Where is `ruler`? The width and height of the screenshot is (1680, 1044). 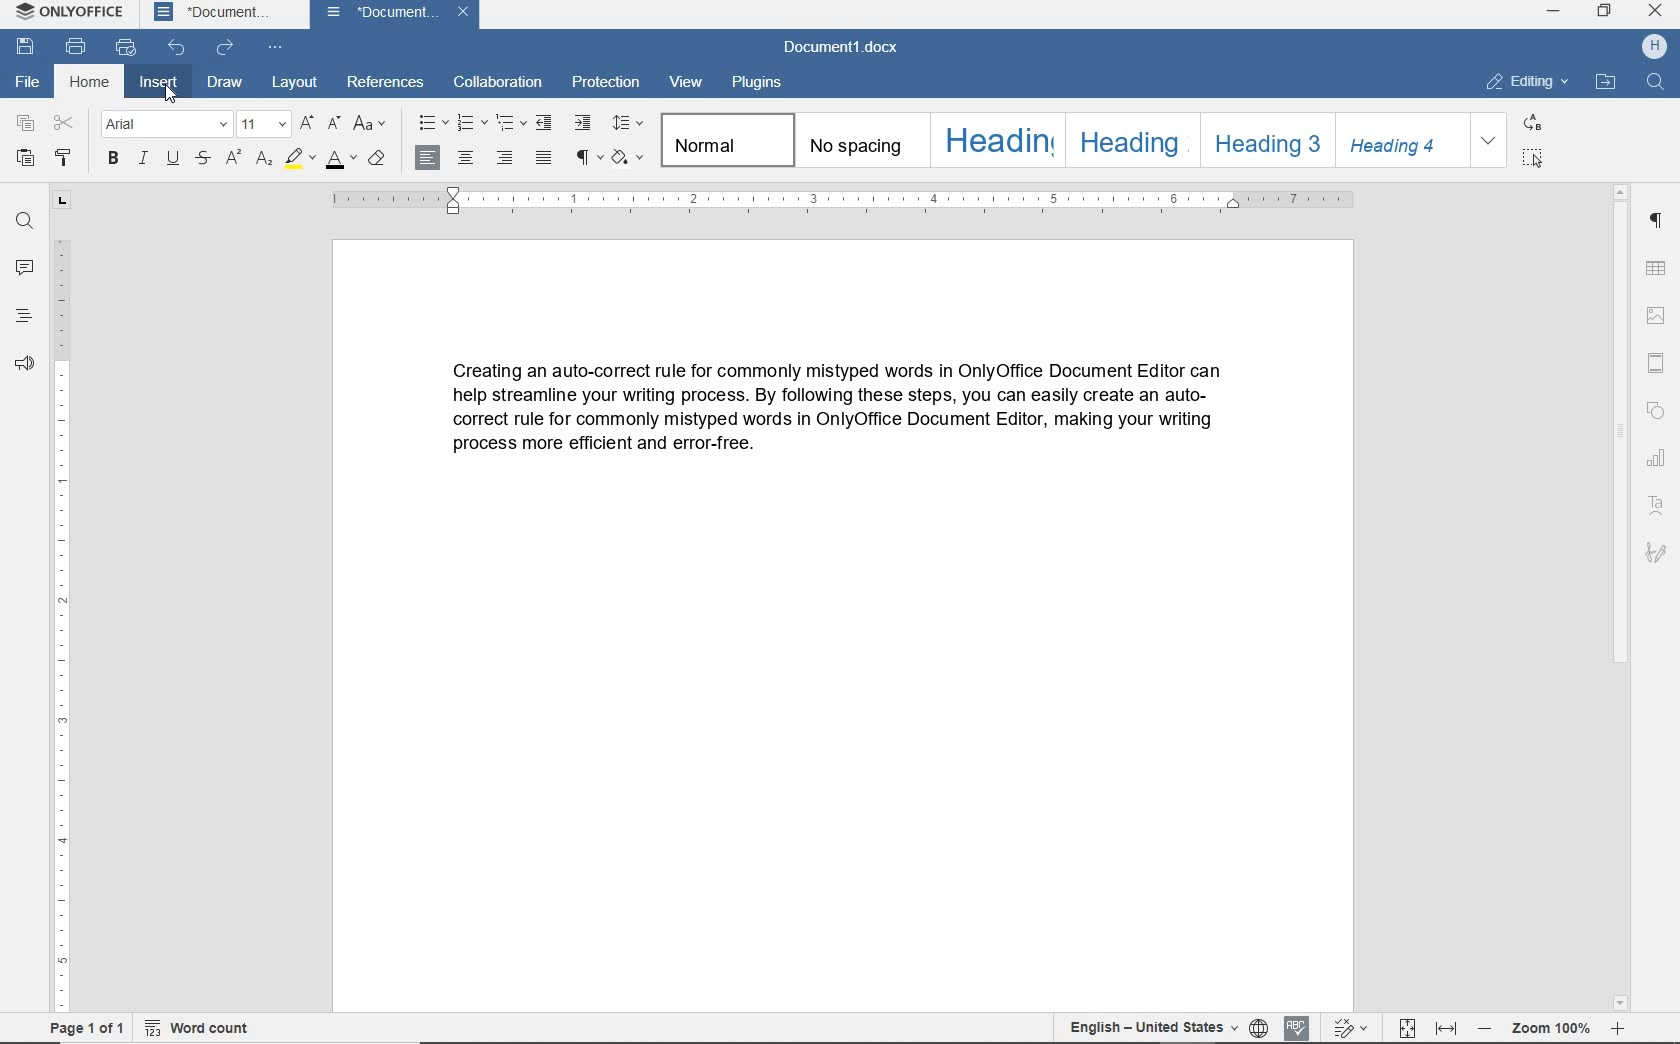 ruler is located at coordinates (59, 598).